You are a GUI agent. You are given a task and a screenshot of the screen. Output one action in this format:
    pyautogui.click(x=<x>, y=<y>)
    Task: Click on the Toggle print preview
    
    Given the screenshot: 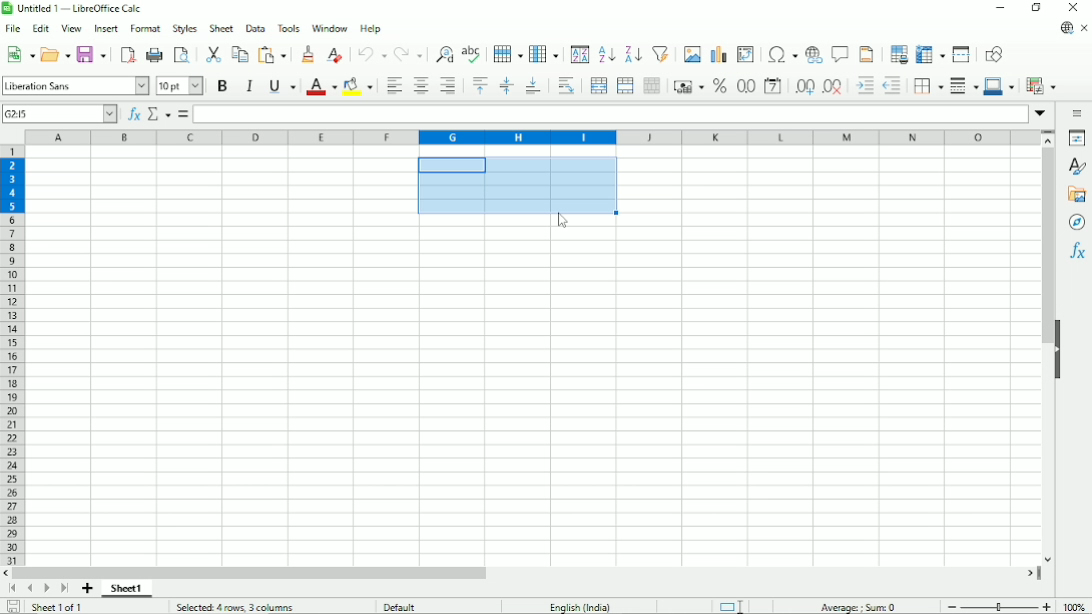 What is the action you would take?
    pyautogui.click(x=183, y=56)
    